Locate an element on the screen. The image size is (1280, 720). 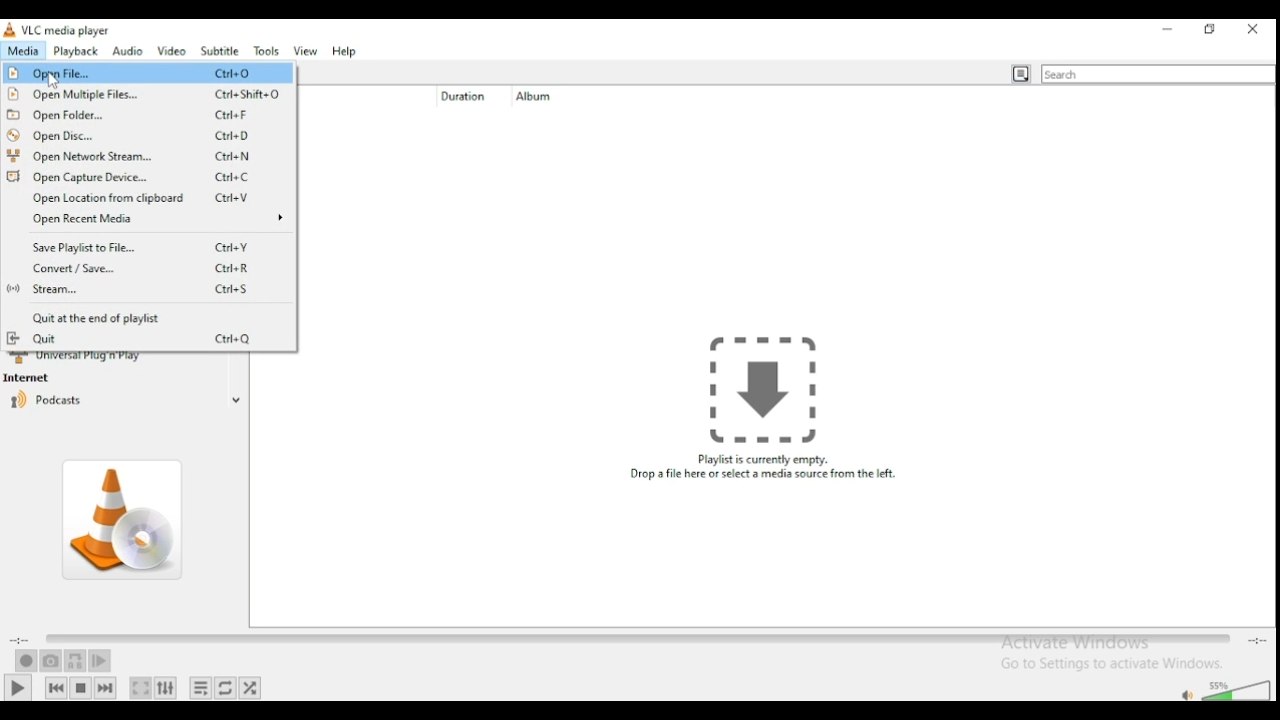
record is located at coordinates (24, 661).